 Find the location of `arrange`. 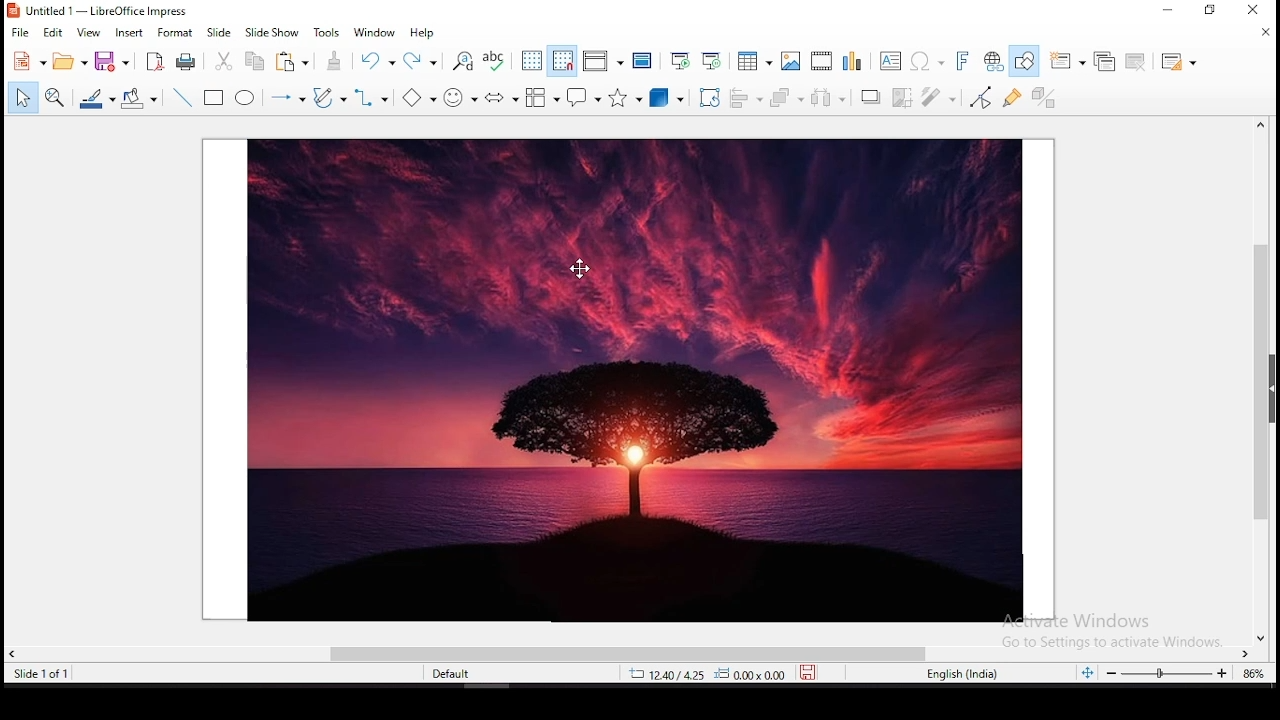

arrange is located at coordinates (785, 98).